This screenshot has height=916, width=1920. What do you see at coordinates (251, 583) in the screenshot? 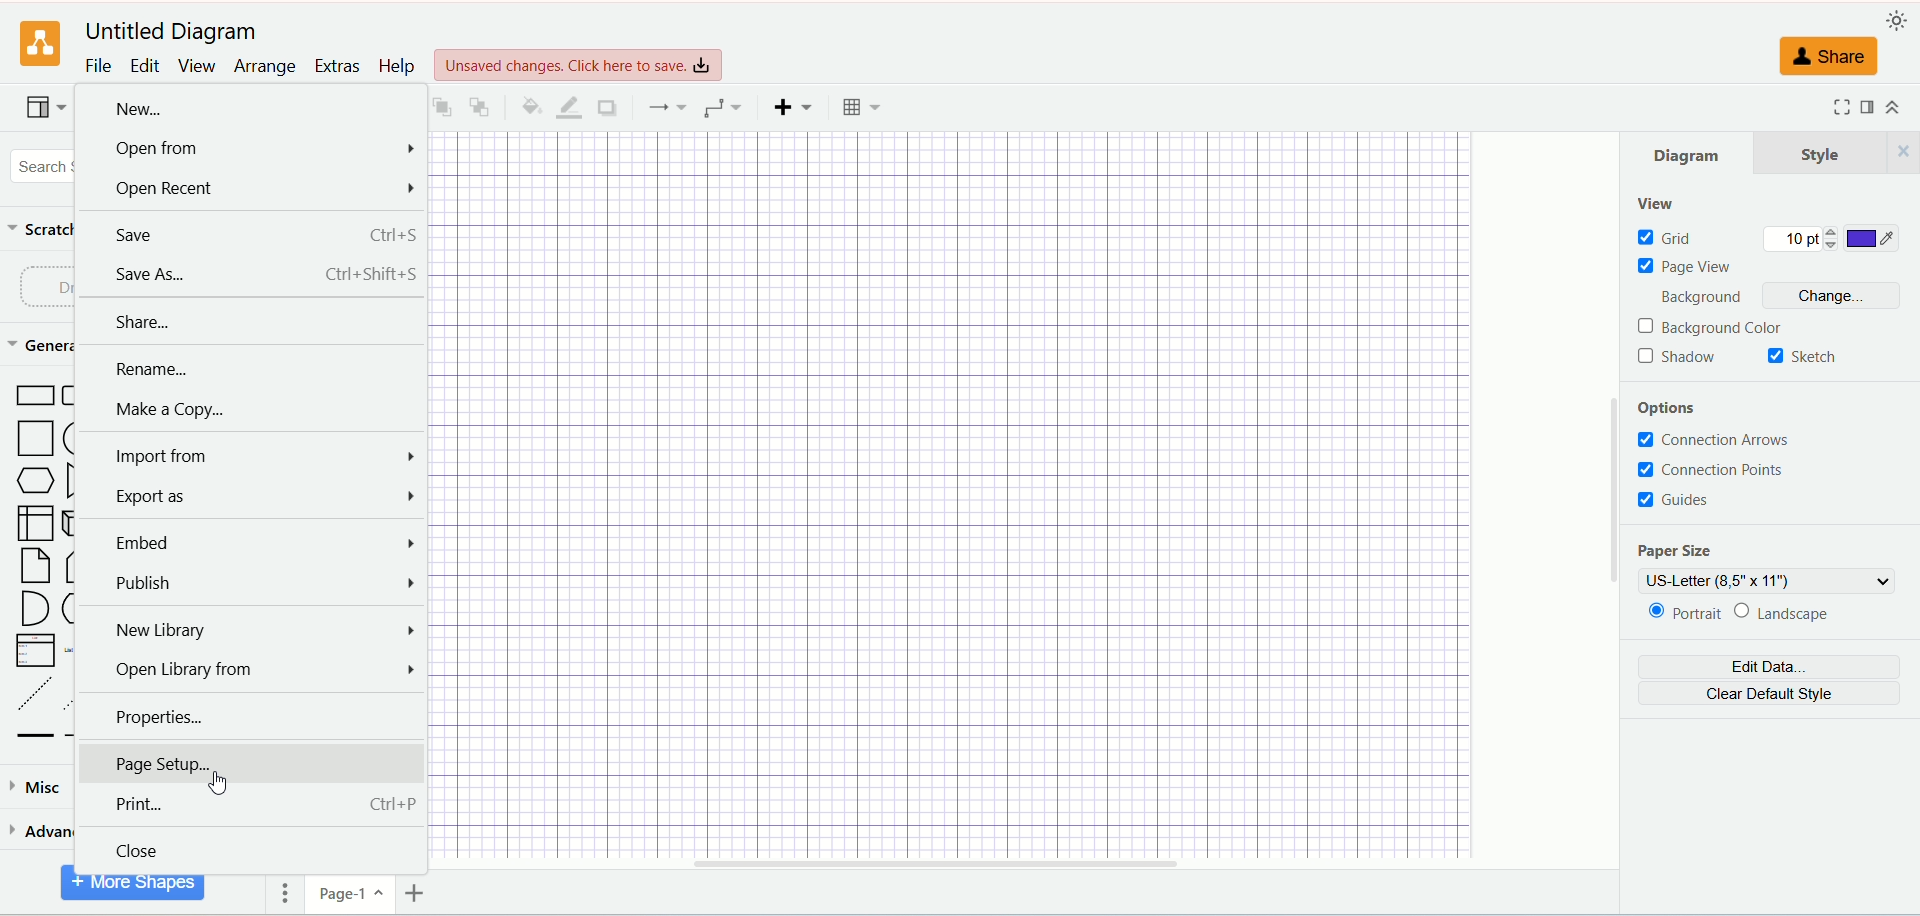
I see `publish` at bounding box center [251, 583].